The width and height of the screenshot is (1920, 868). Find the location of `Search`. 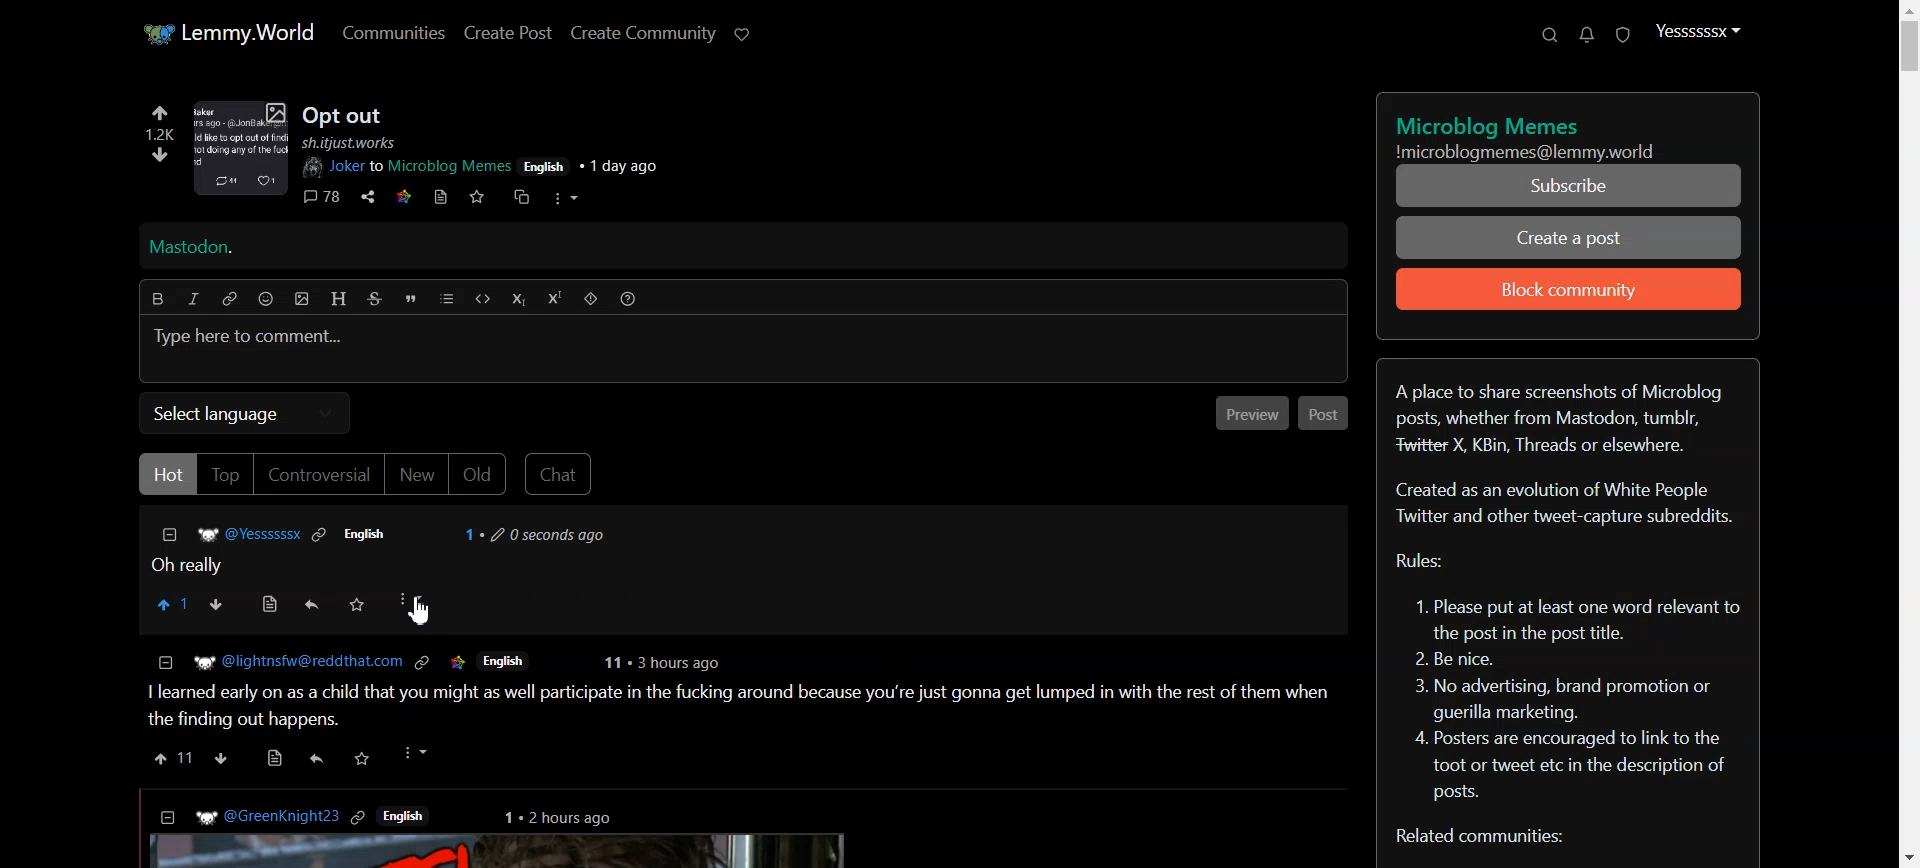

Search is located at coordinates (1551, 34).